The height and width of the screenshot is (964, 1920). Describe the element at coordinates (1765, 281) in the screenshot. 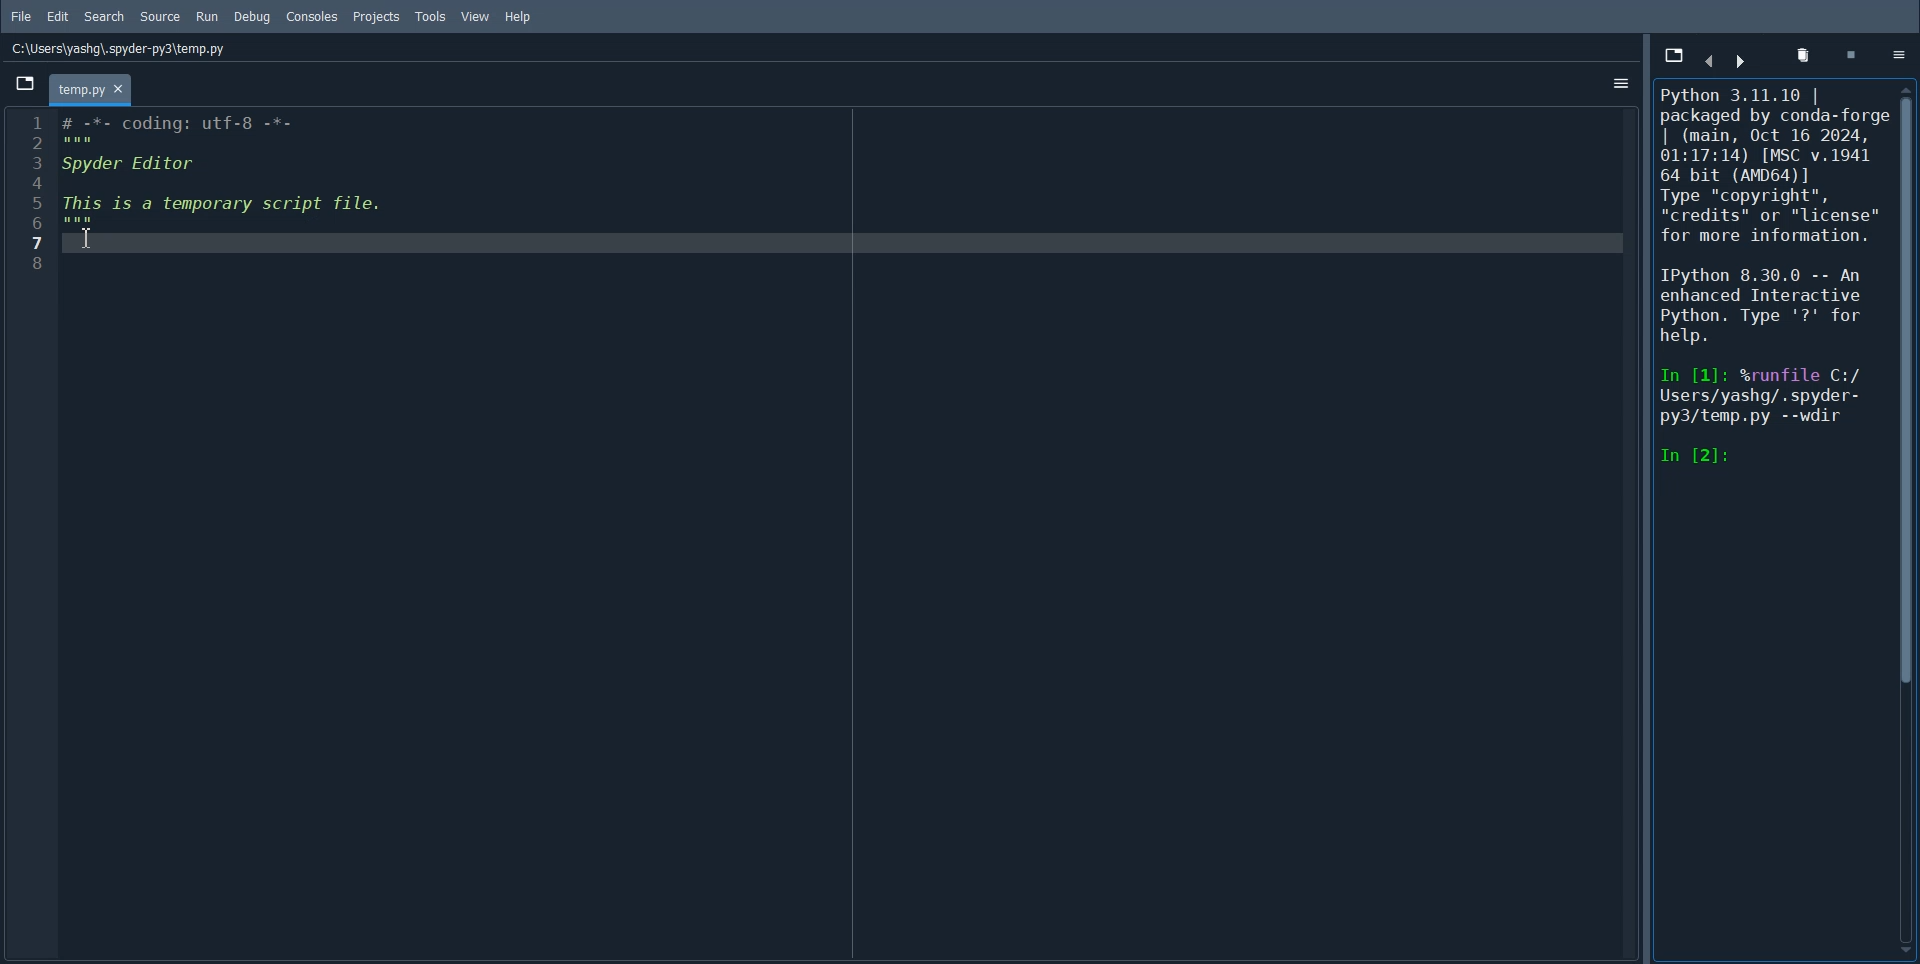

I see `Python 3.11.10 |
packaged by conda-forg
| (main, Oct 16 2024,
01:17:14) [MSC v.1941
64 bit (AMD64)]

Type "copyright",
“credits” or "license"
for more information.
IPython 8.30.0 -- An
enhanced Interactive
Python. Type '?' for
help.

In [1]: %runfile C:/
Users/yashg/. spyder-
py3/temp.py --wdir

In [2]:` at that location.